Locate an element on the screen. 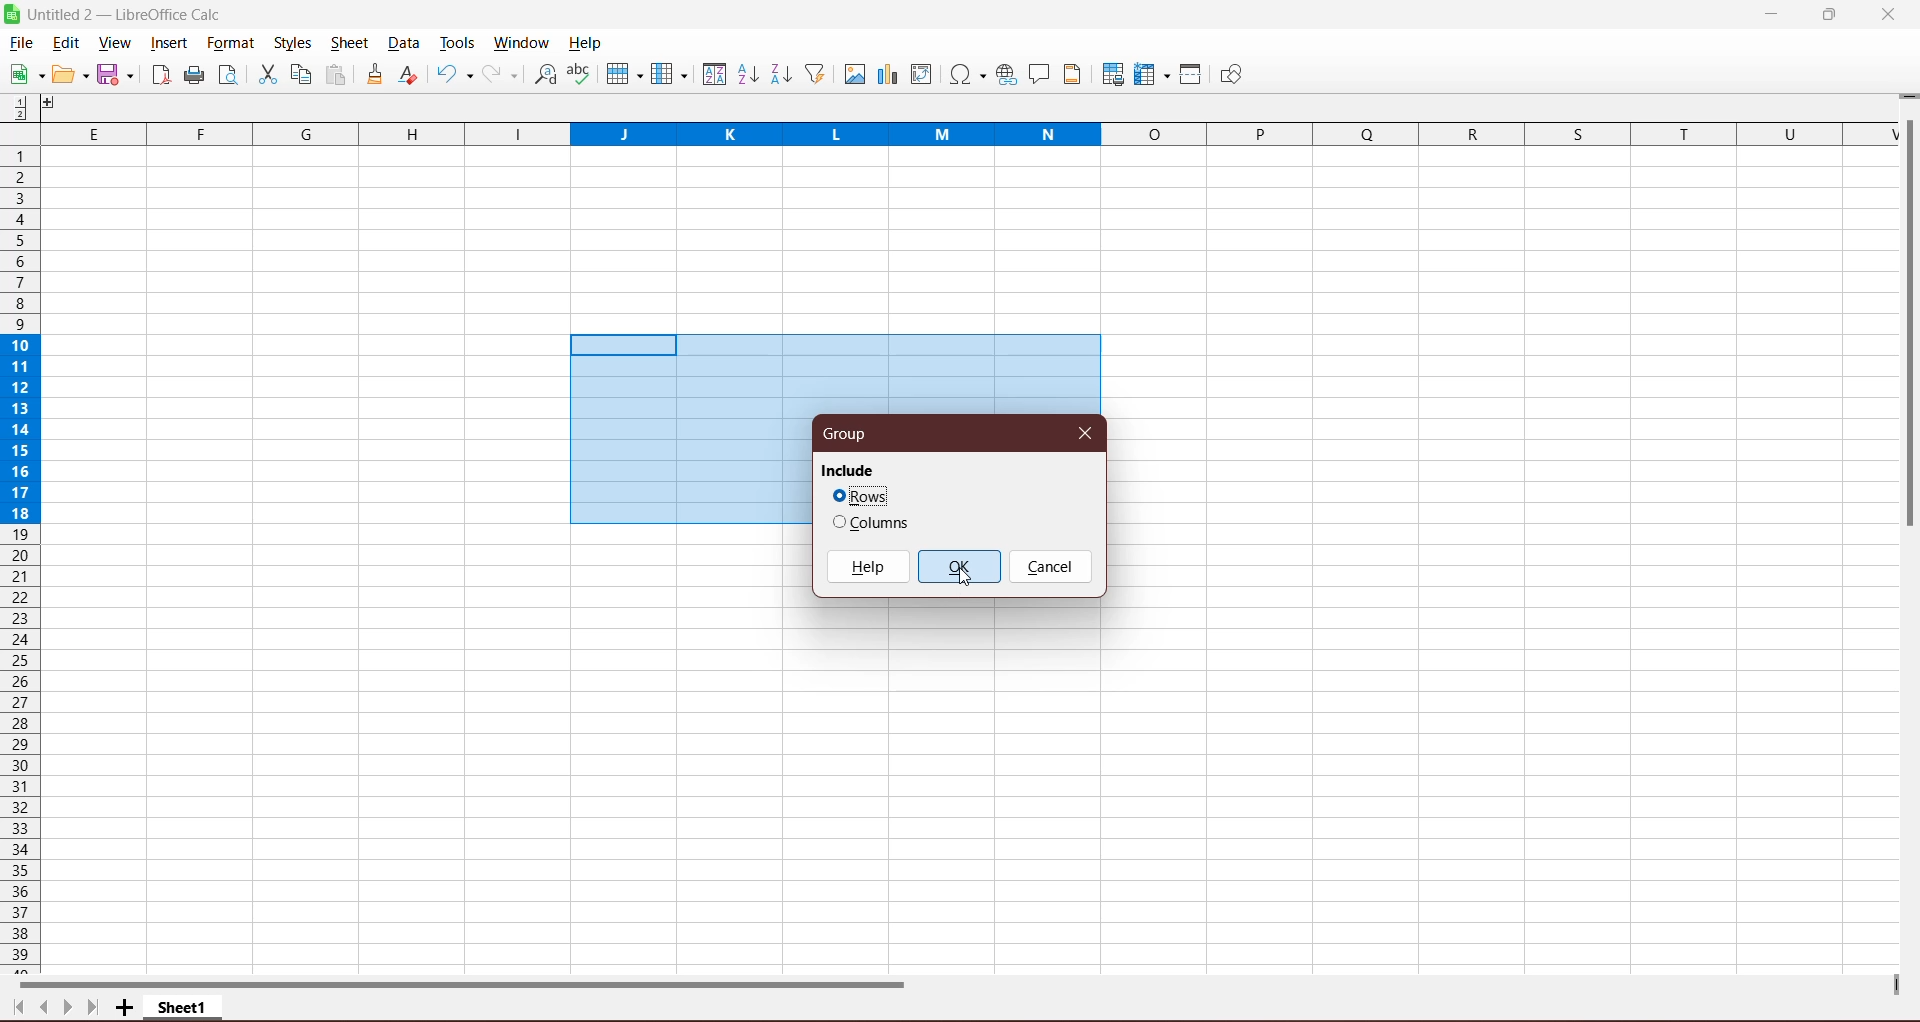 The image size is (1920, 1022). Insert Hyperlink is located at coordinates (1006, 75).